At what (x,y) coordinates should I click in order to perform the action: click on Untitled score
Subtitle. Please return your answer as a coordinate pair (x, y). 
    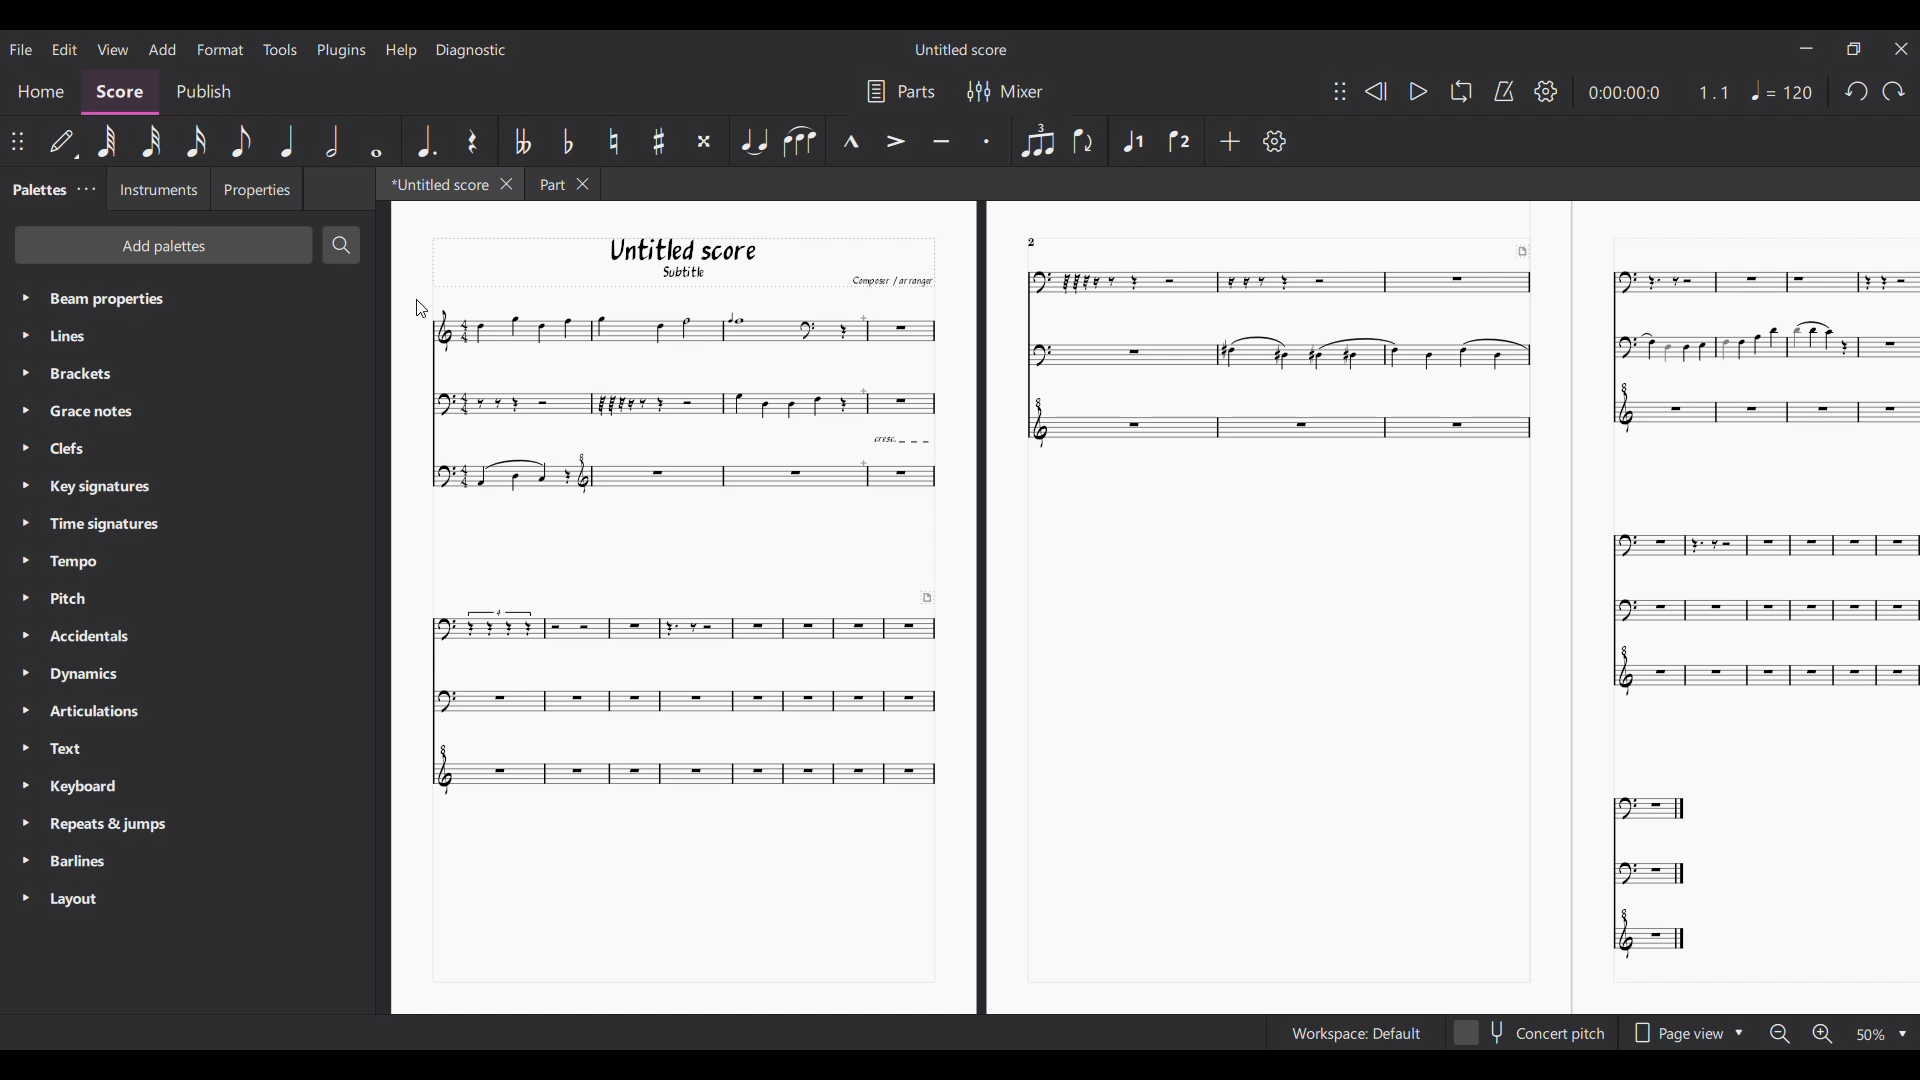
    Looking at the image, I should click on (681, 259).